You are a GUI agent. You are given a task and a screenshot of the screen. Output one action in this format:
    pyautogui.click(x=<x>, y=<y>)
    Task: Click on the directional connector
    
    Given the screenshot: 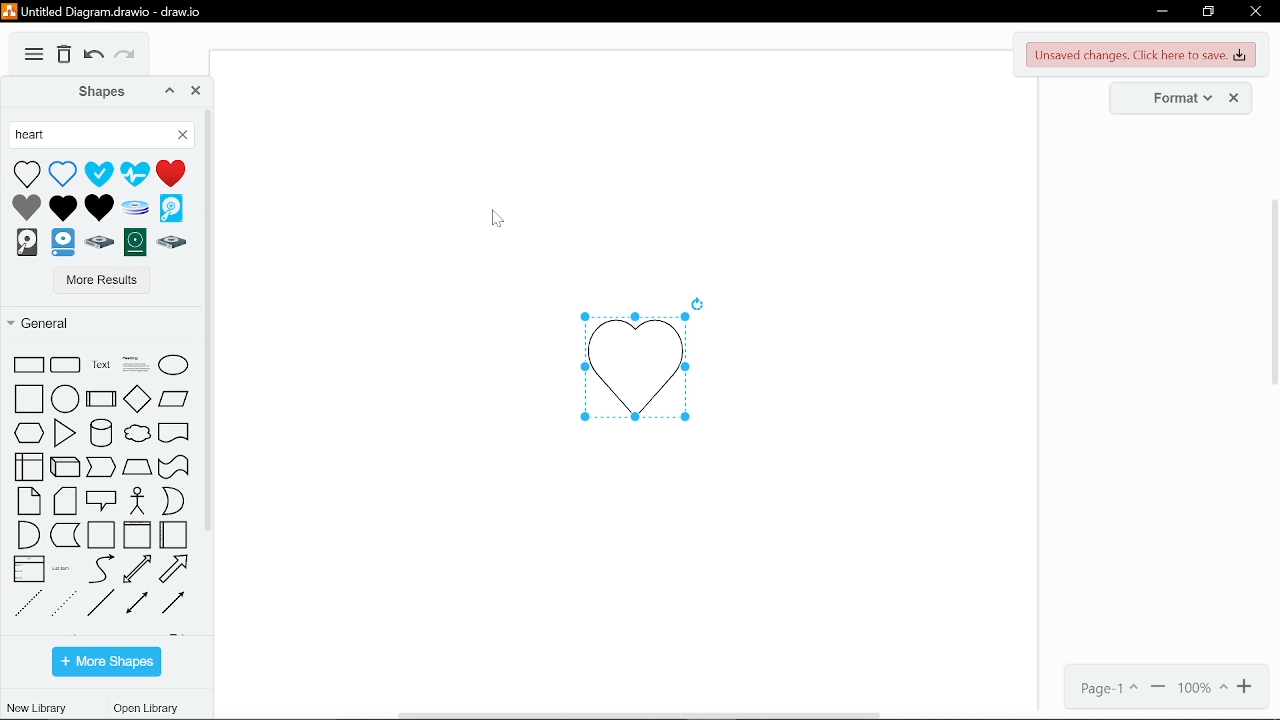 What is the action you would take?
    pyautogui.click(x=175, y=604)
    